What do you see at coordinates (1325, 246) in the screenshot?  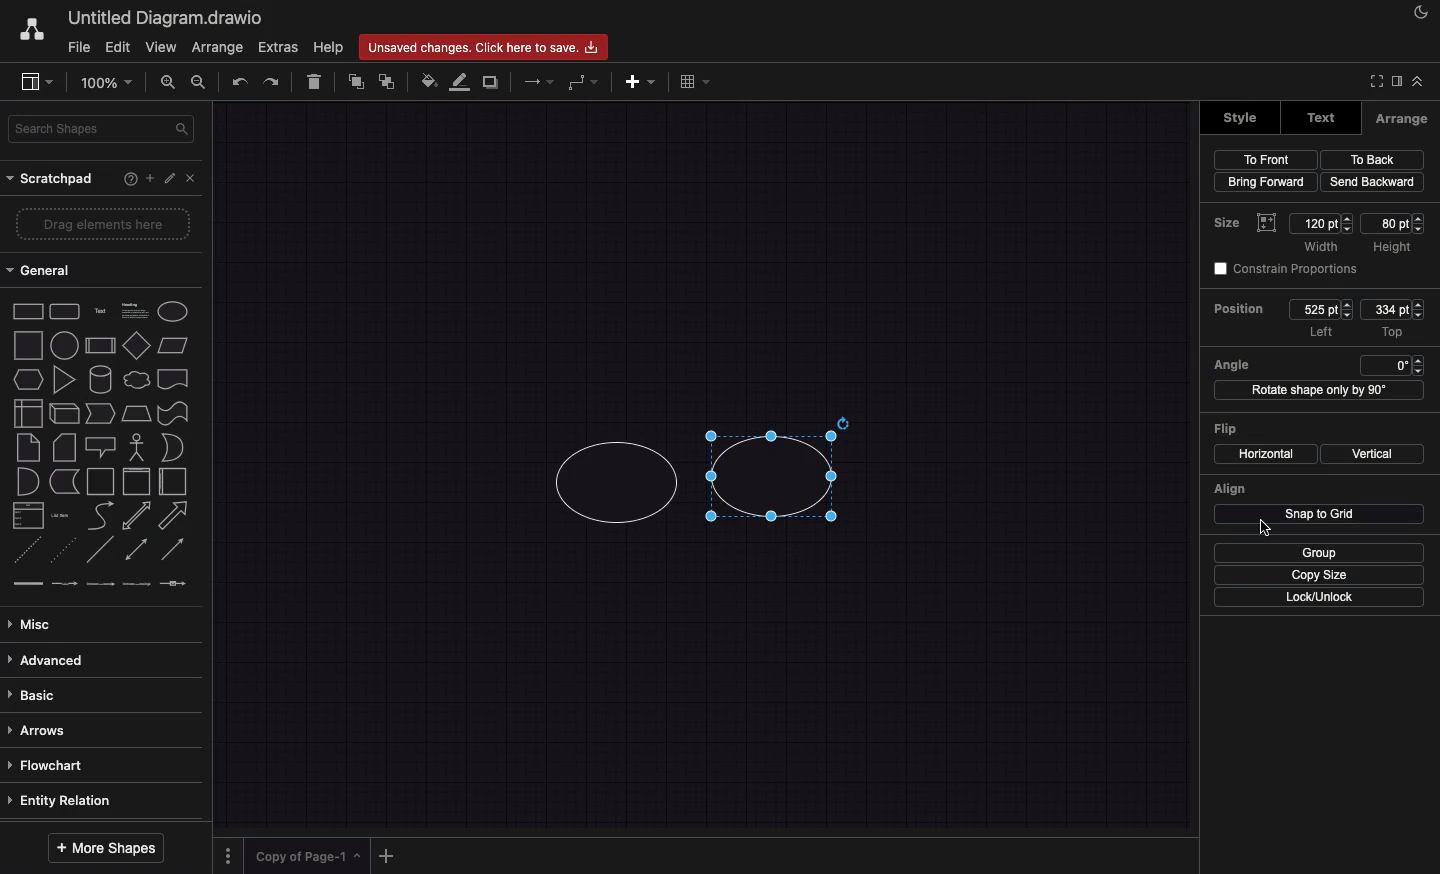 I see `width` at bounding box center [1325, 246].